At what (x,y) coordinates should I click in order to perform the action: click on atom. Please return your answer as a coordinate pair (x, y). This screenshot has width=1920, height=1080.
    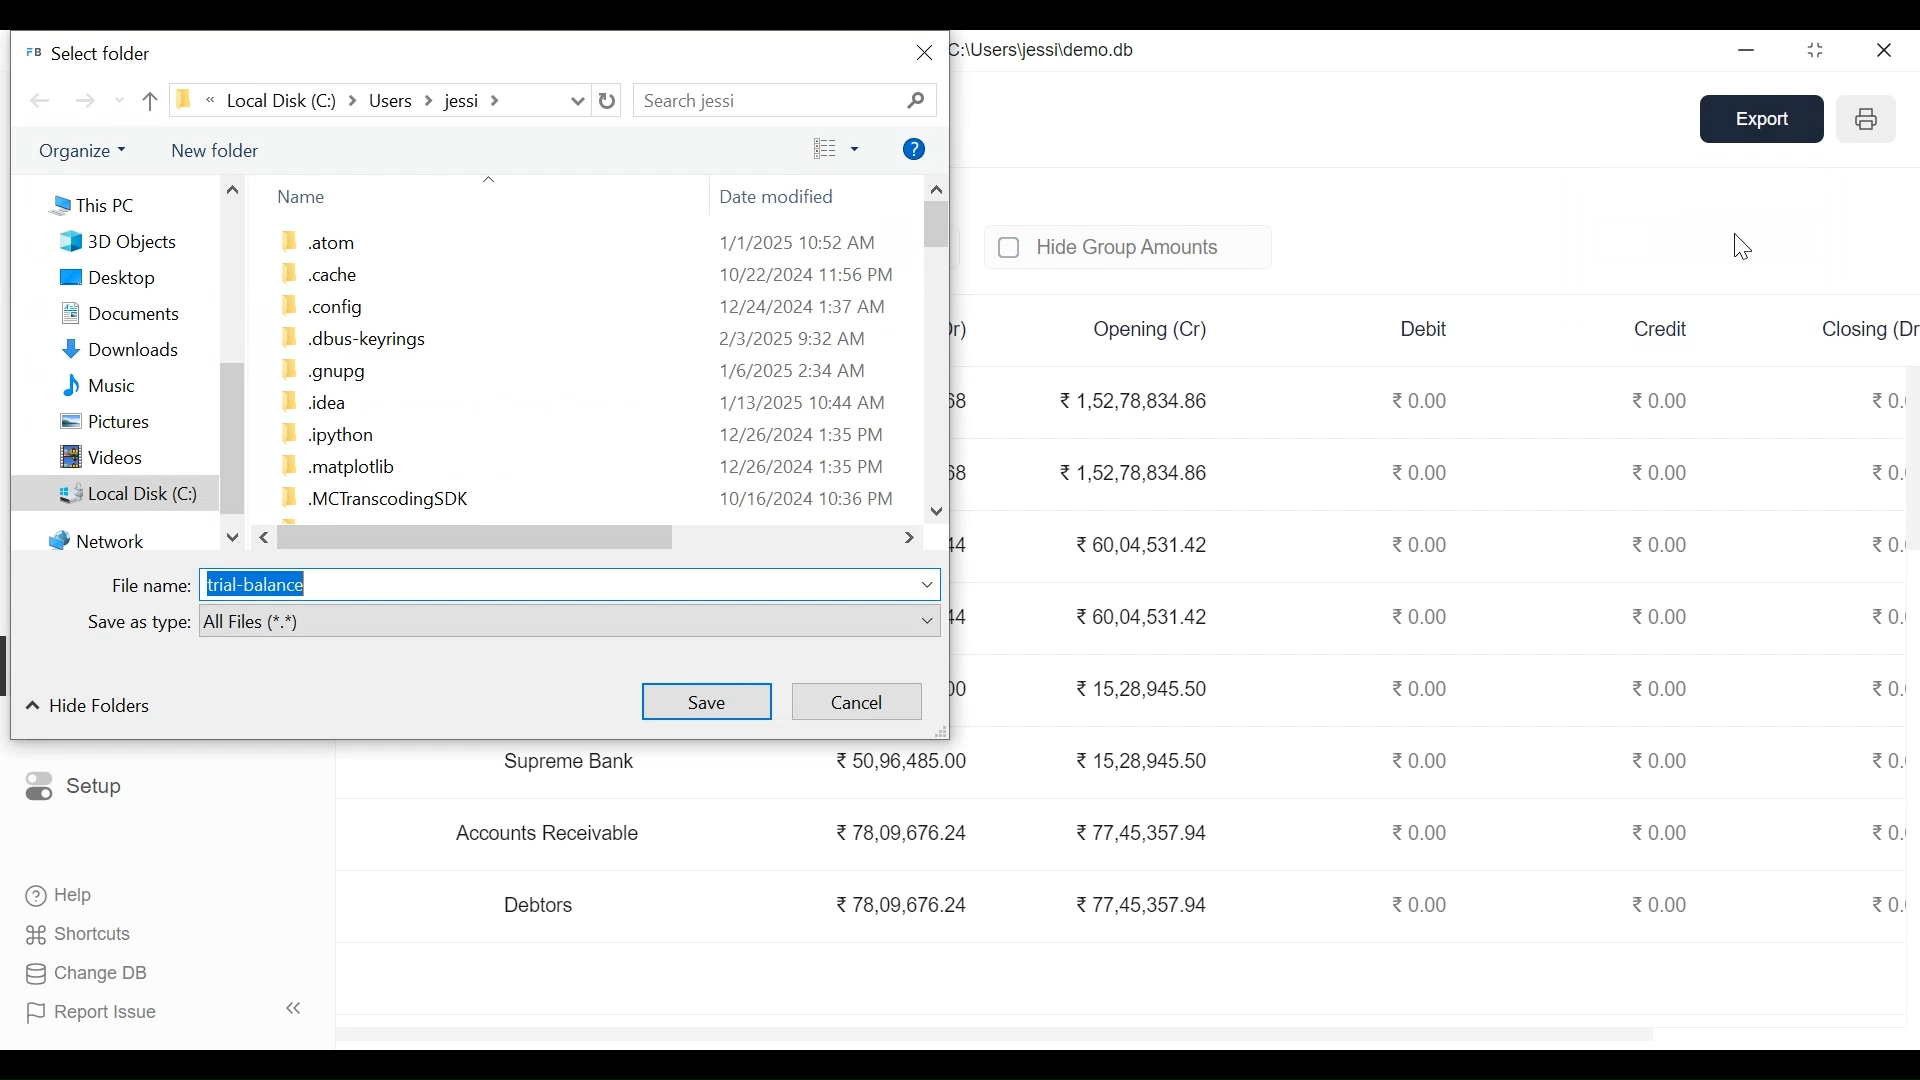
    Looking at the image, I should click on (321, 241).